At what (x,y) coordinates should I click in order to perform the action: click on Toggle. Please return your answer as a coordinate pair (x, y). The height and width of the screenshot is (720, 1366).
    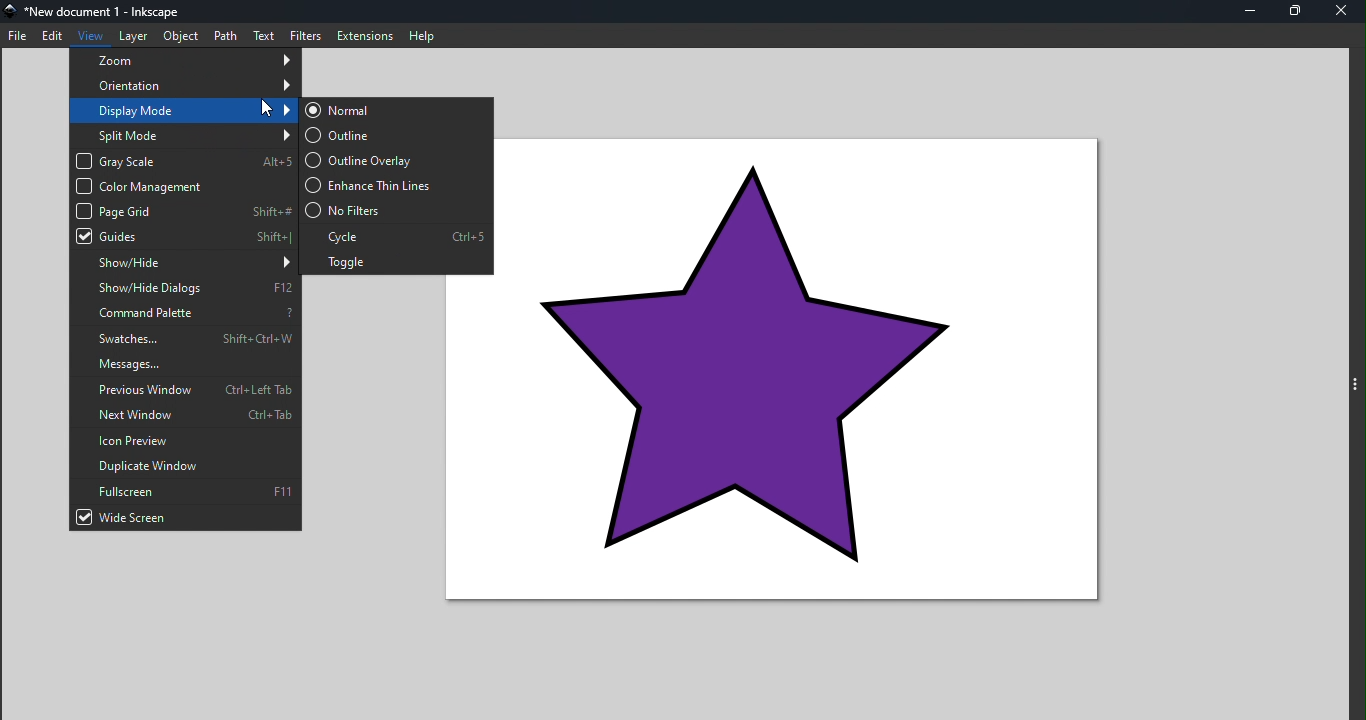
    Looking at the image, I should click on (396, 260).